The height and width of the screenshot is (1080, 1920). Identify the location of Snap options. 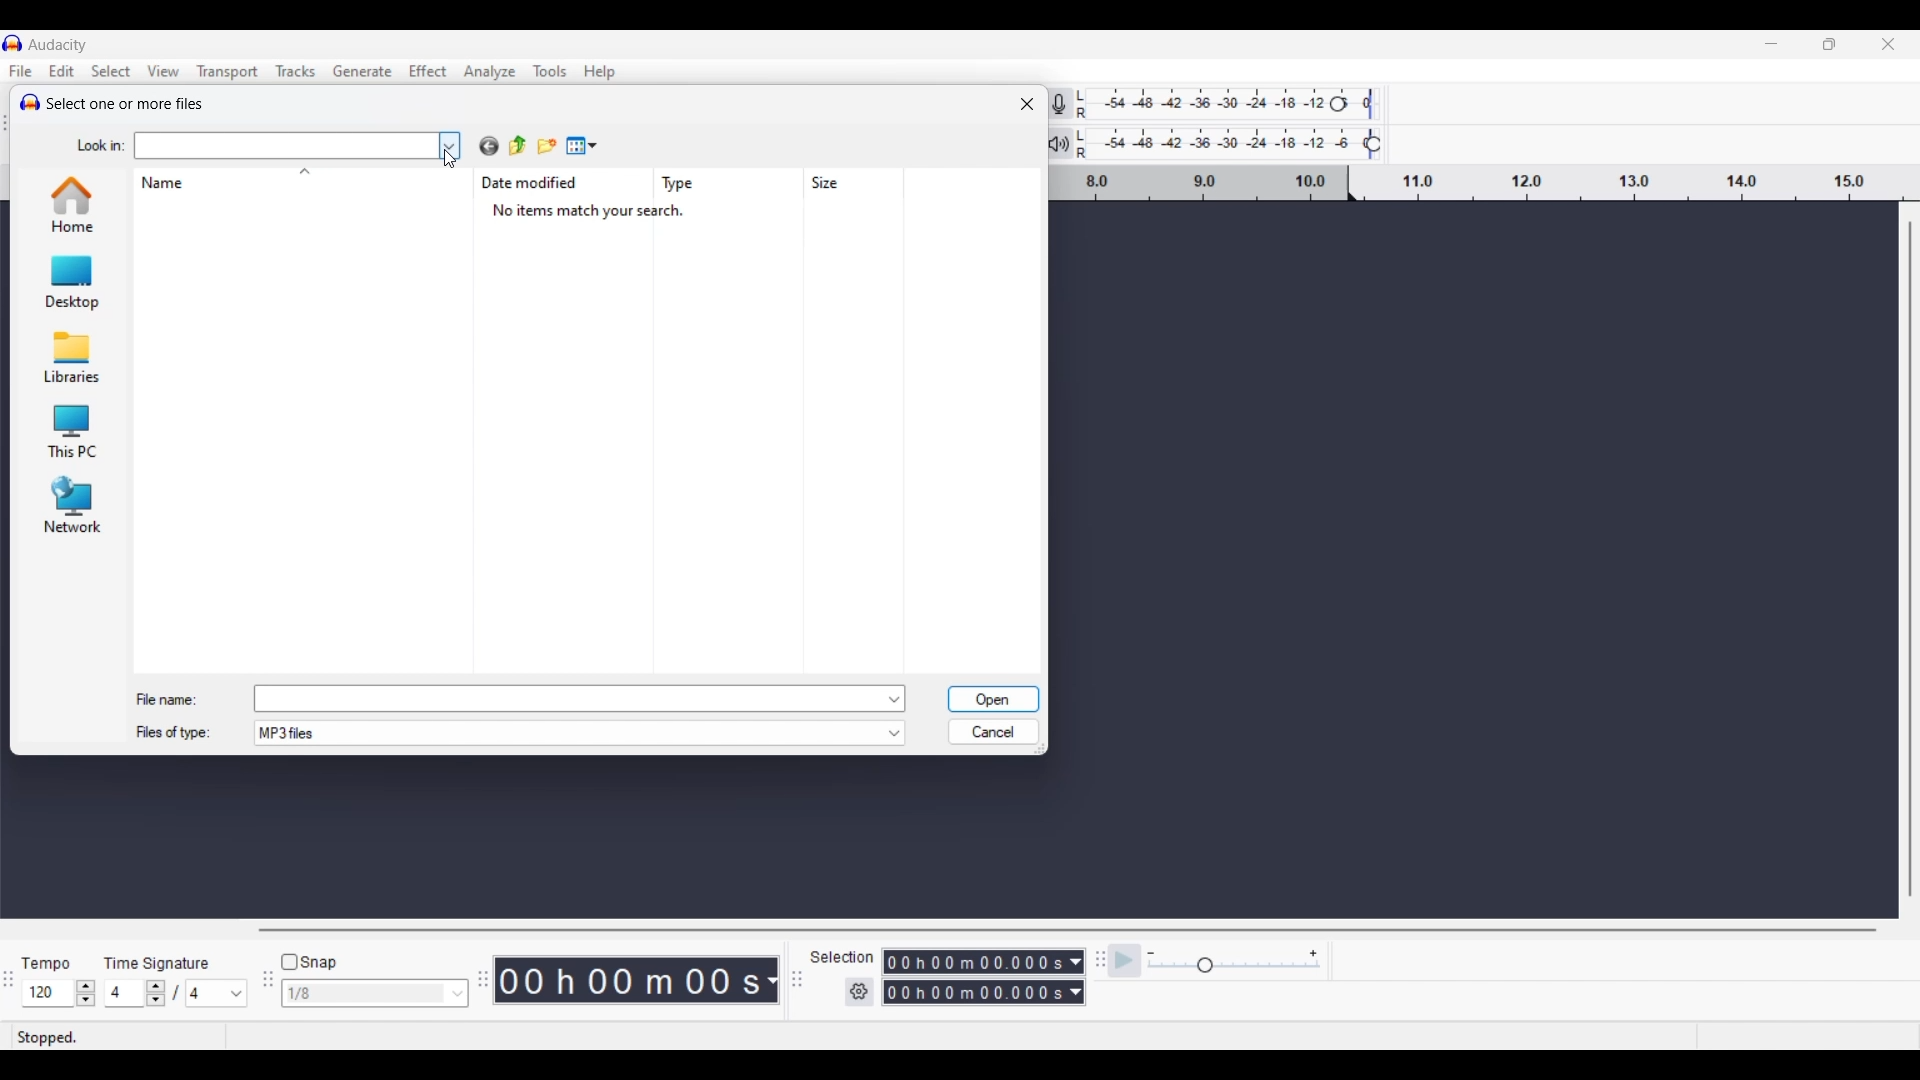
(458, 993).